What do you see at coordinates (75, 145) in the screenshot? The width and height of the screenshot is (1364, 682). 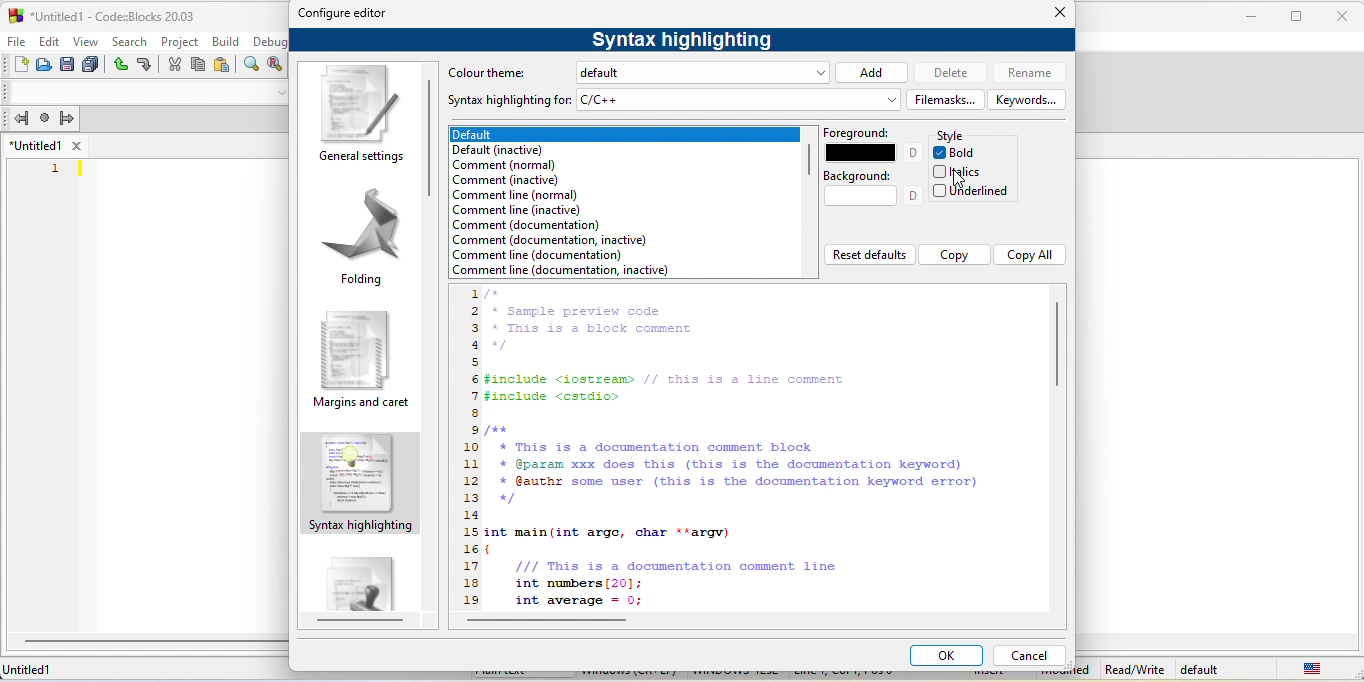 I see `close` at bounding box center [75, 145].